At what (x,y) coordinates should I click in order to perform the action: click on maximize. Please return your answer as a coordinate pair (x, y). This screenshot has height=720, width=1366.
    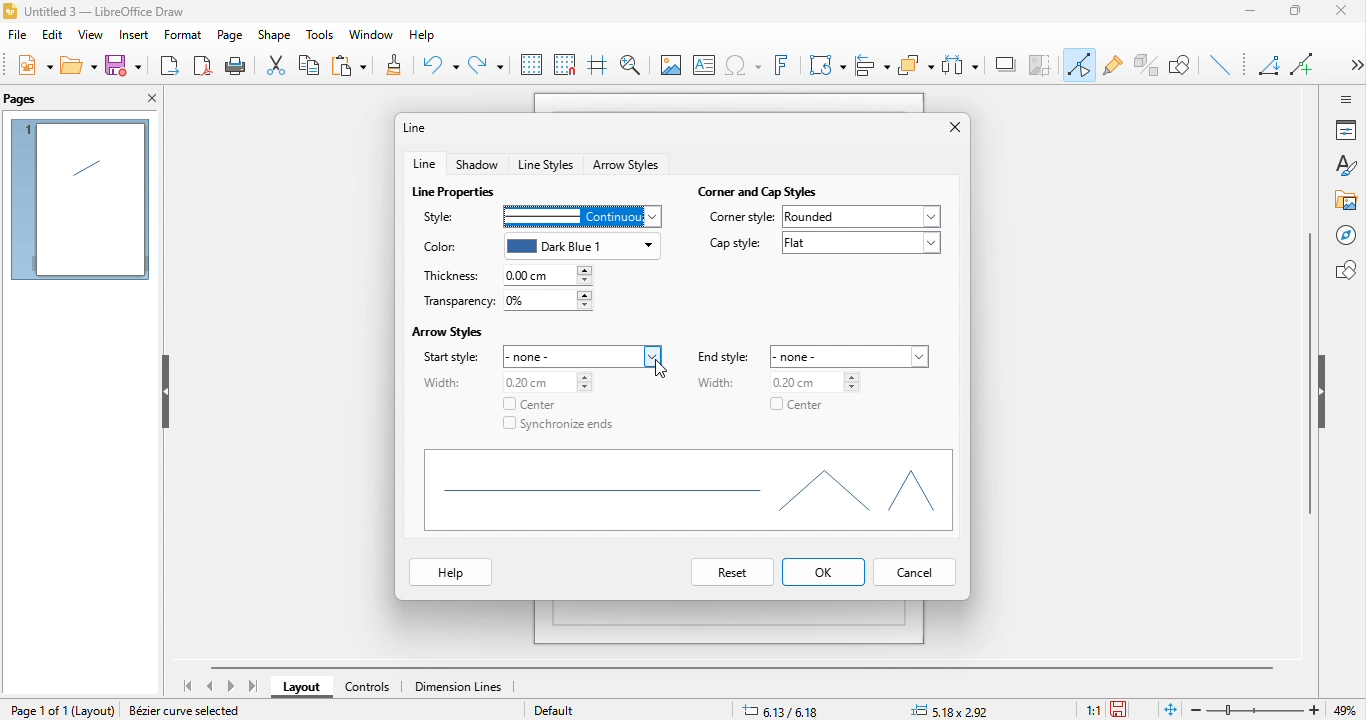
    Looking at the image, I should click on (1302, 14).